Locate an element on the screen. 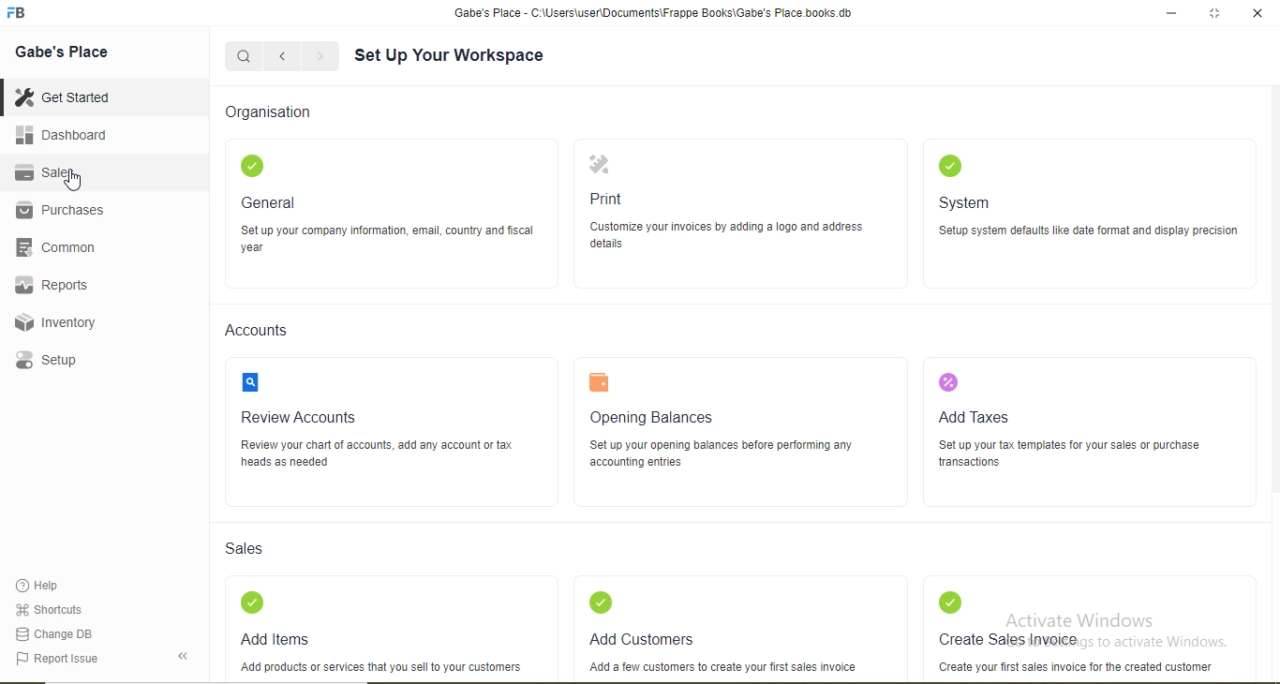 The image size is (1280, 684). ‘Opening Balances is located at coordinates (656, 415).